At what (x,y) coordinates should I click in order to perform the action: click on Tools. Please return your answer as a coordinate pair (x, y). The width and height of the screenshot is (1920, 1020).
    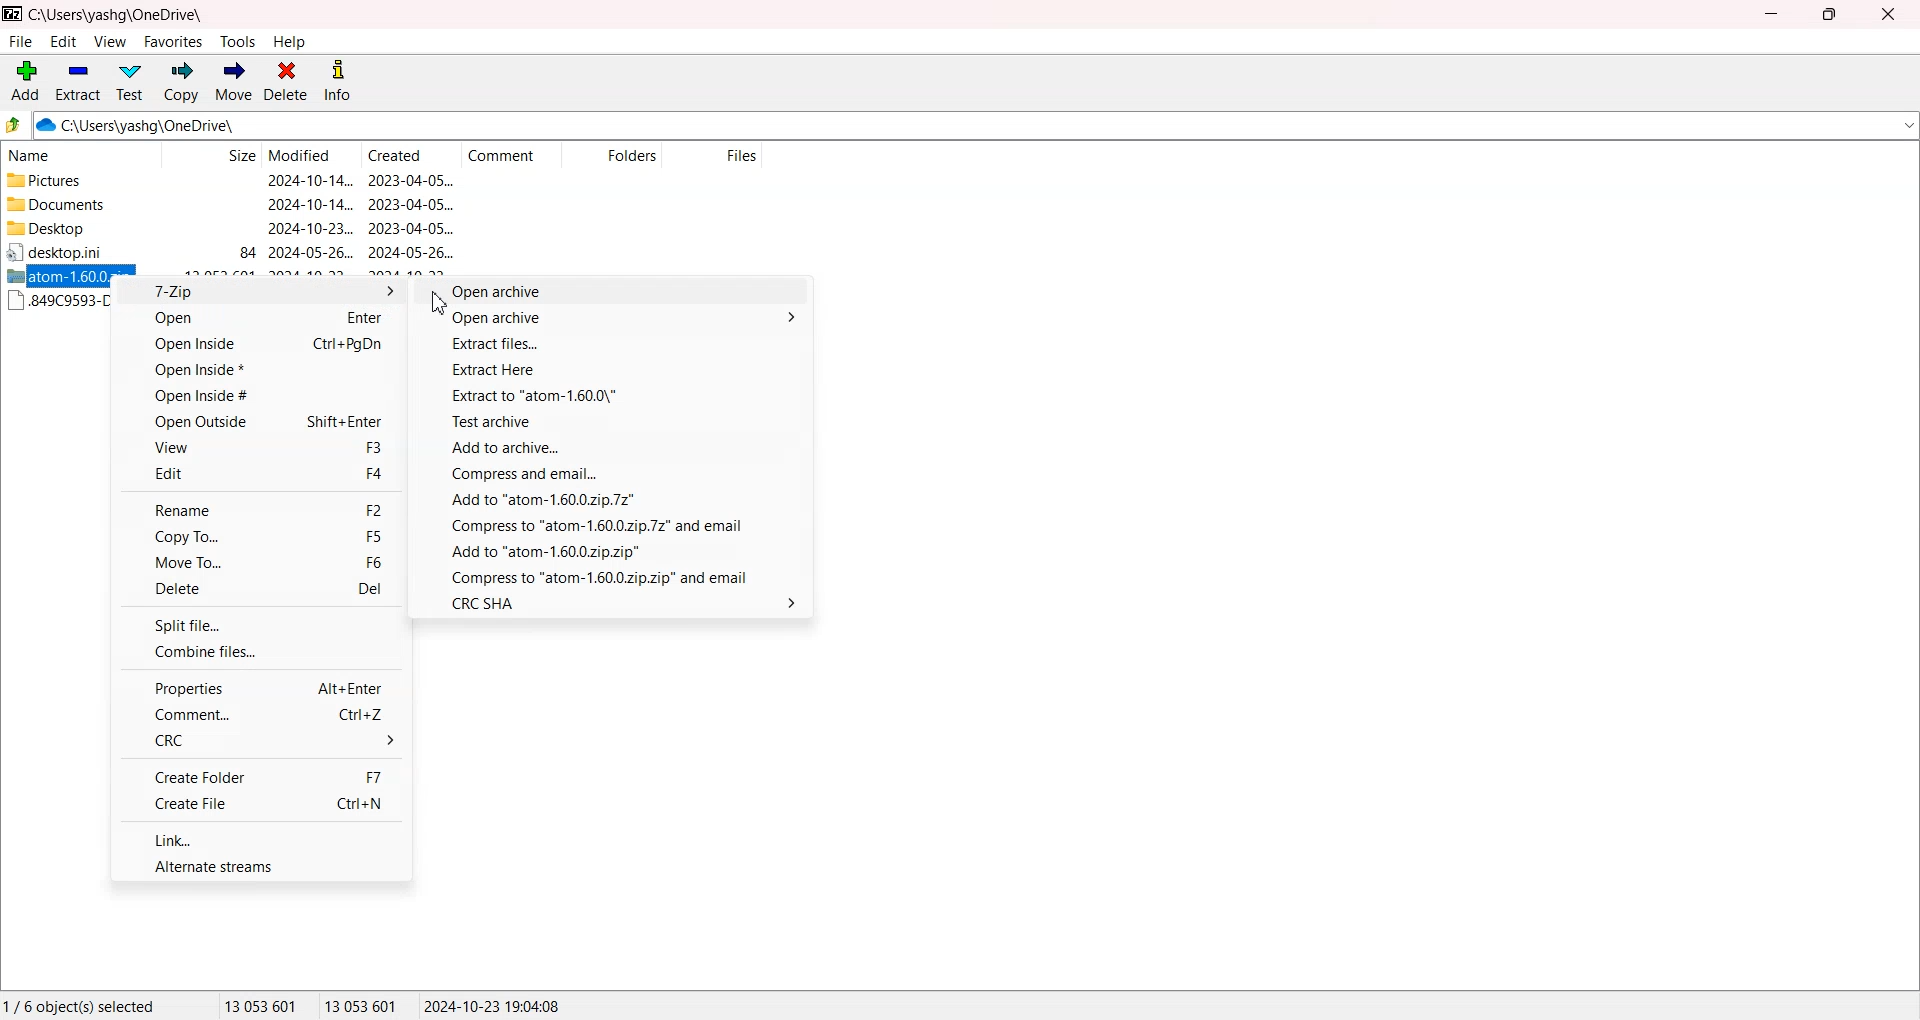
    Looking at the image, I should click on (239, 42).